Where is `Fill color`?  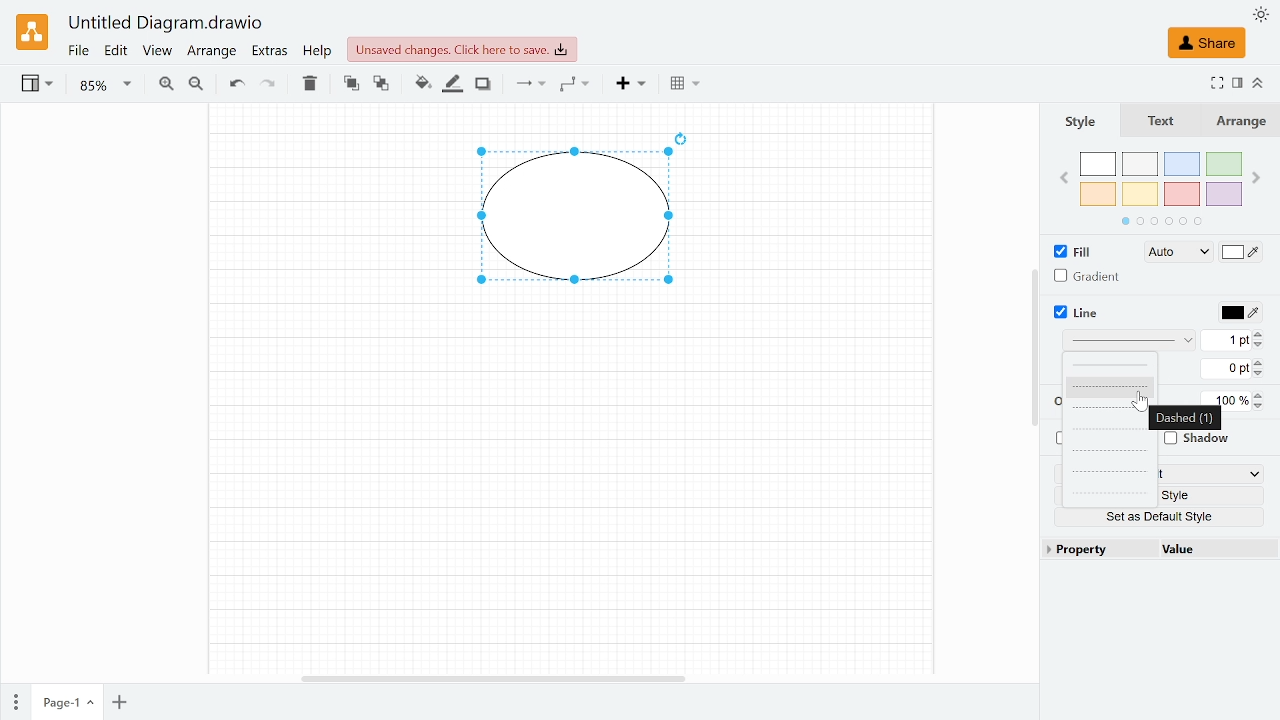 Fill color is located at coordinates (422, 83).